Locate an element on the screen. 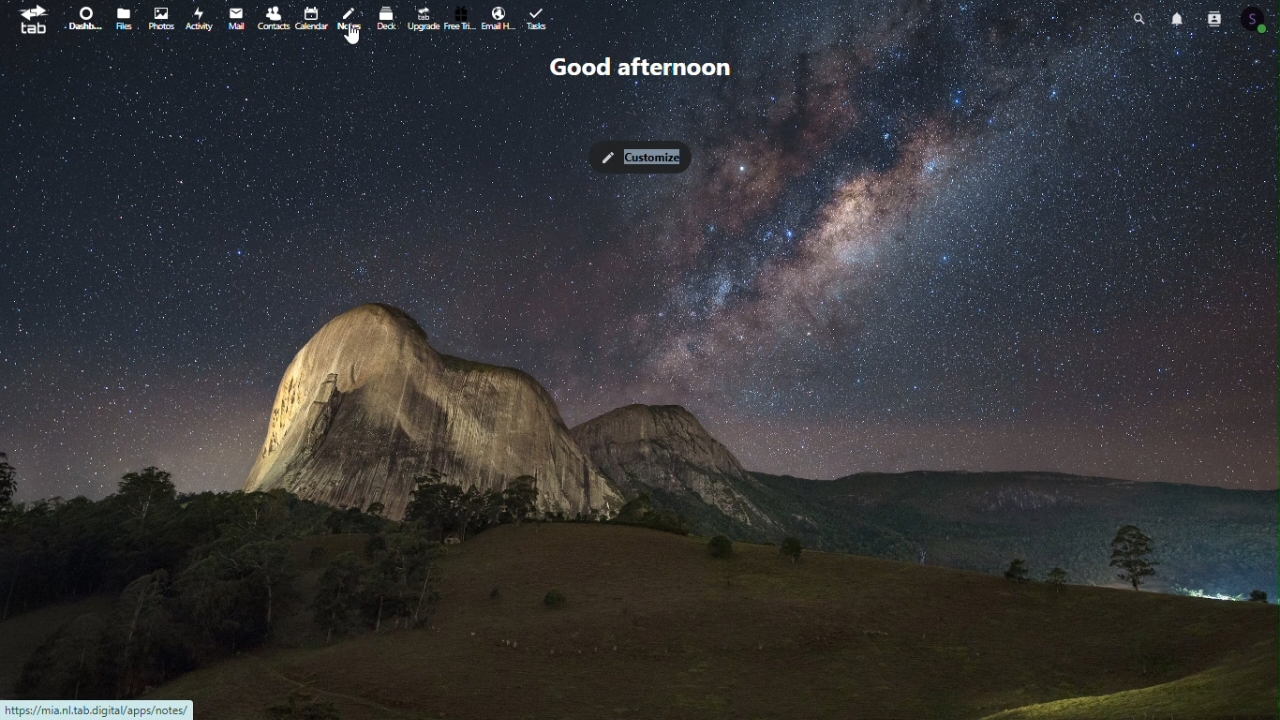  Task is located at coordinates (532, 20).